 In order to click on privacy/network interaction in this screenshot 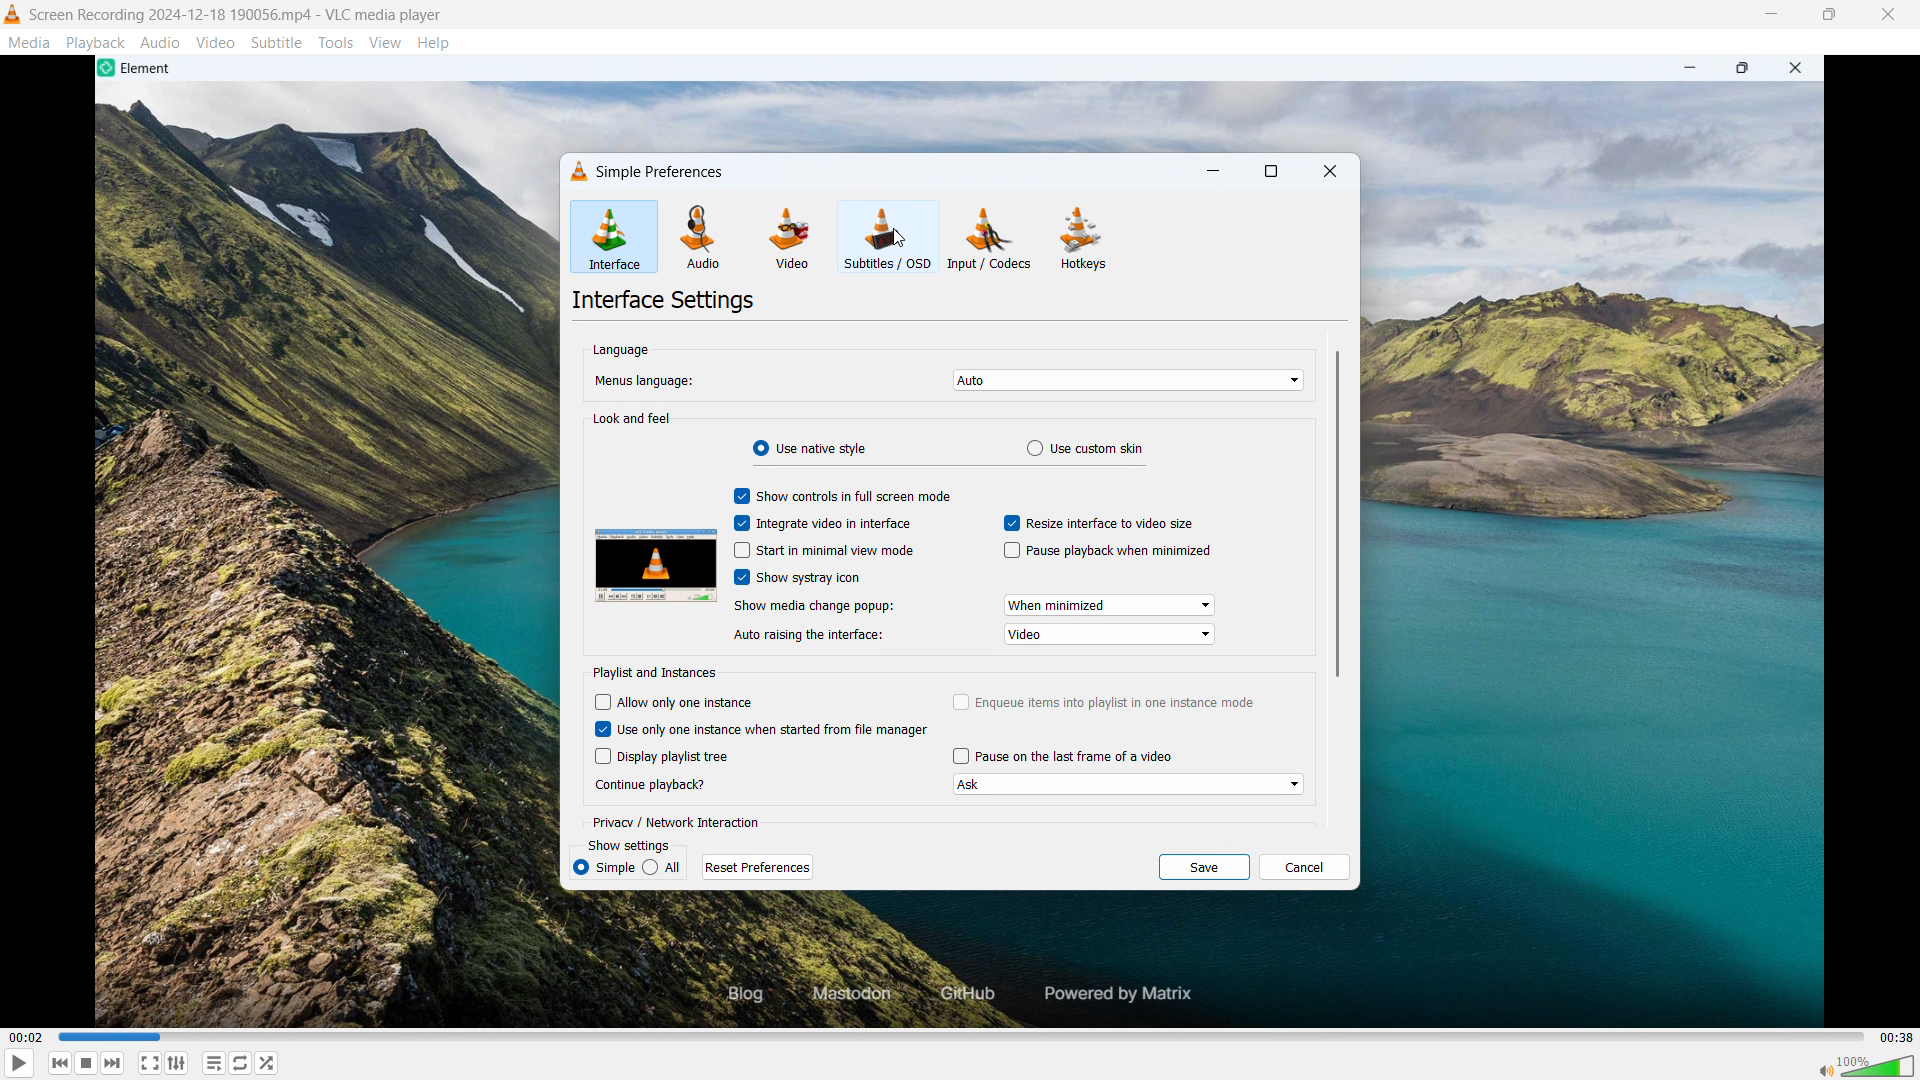, I will do `click(677, 824)`.